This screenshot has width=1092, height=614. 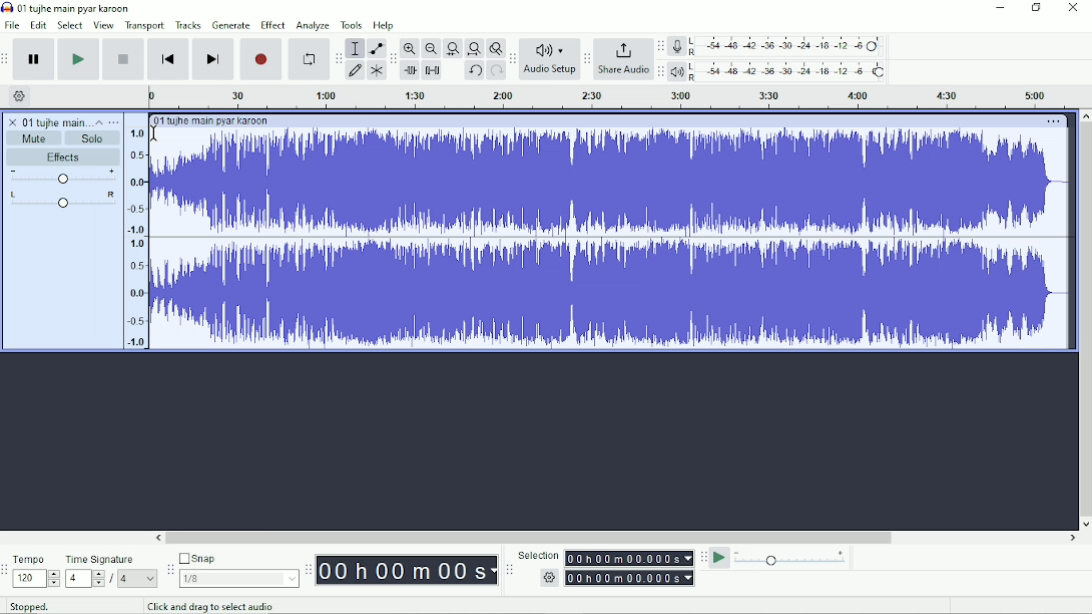 I want to click on Select, so click(x=71, y=25).